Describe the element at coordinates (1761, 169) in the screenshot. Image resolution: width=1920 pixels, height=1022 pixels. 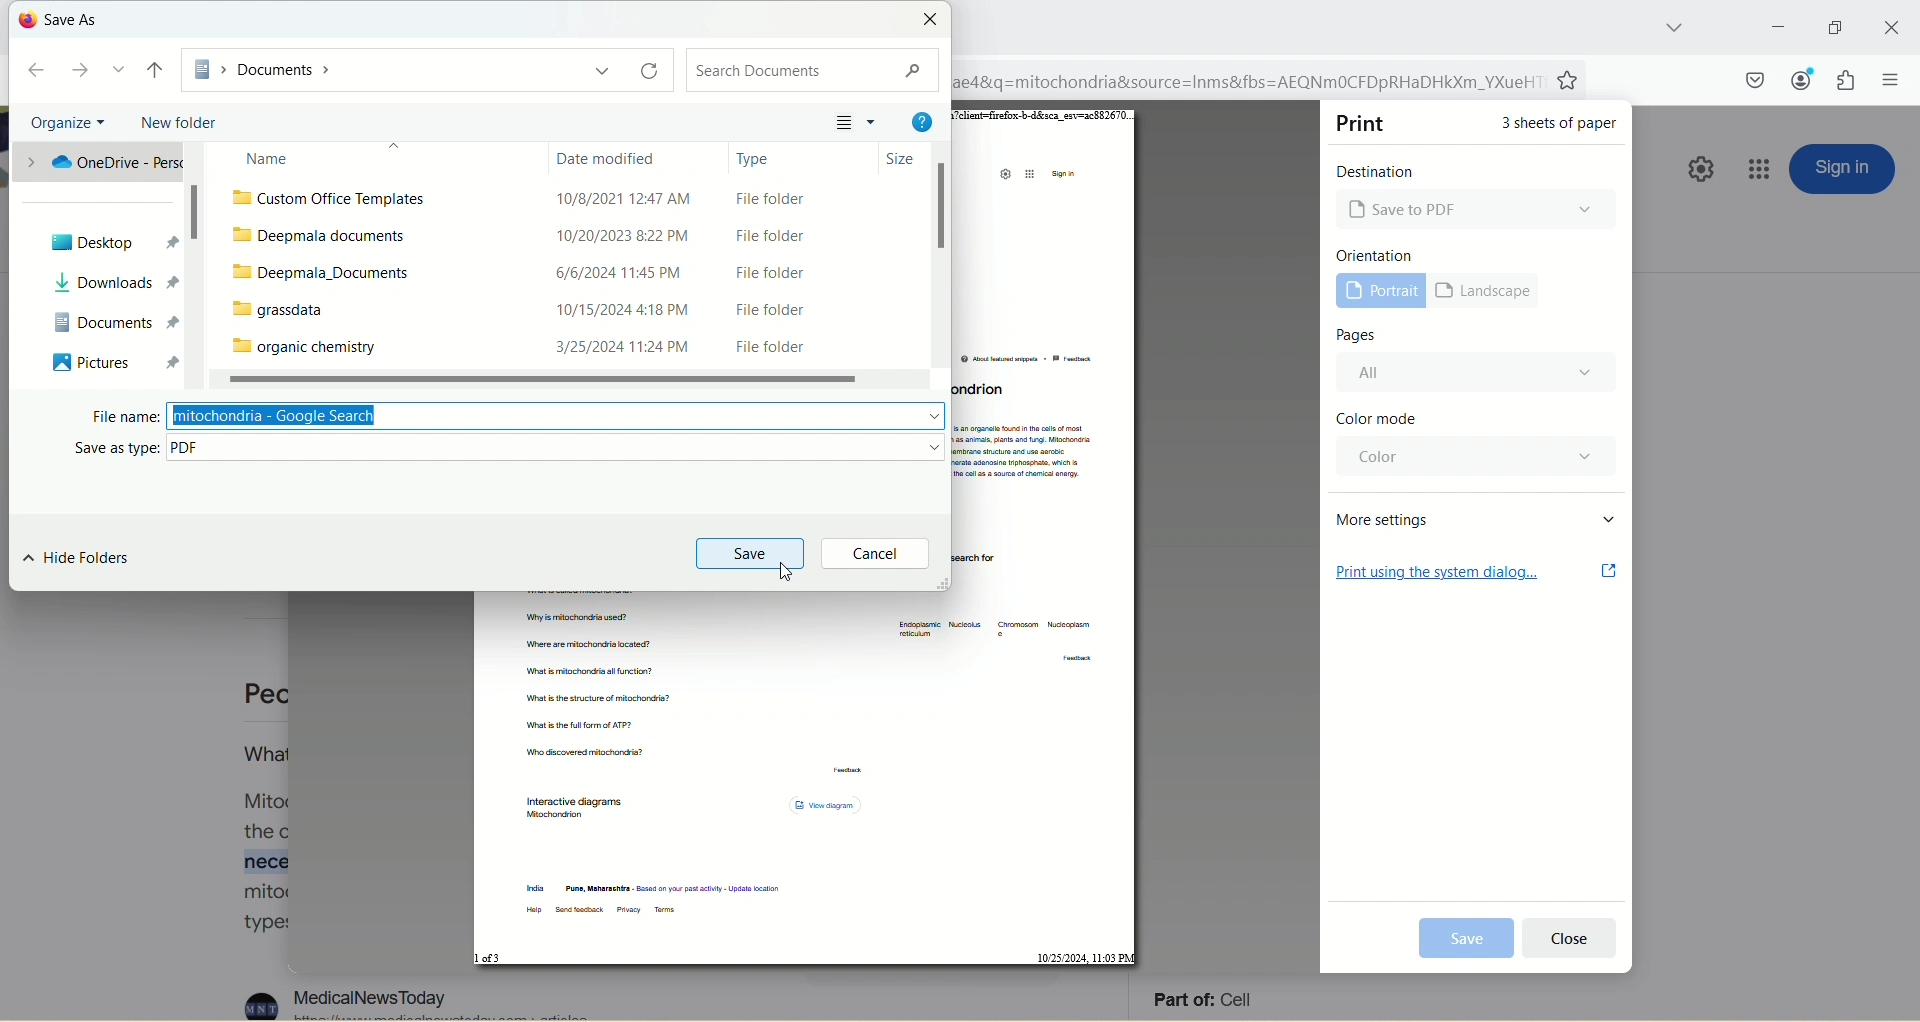
I see `google apps` at that location.